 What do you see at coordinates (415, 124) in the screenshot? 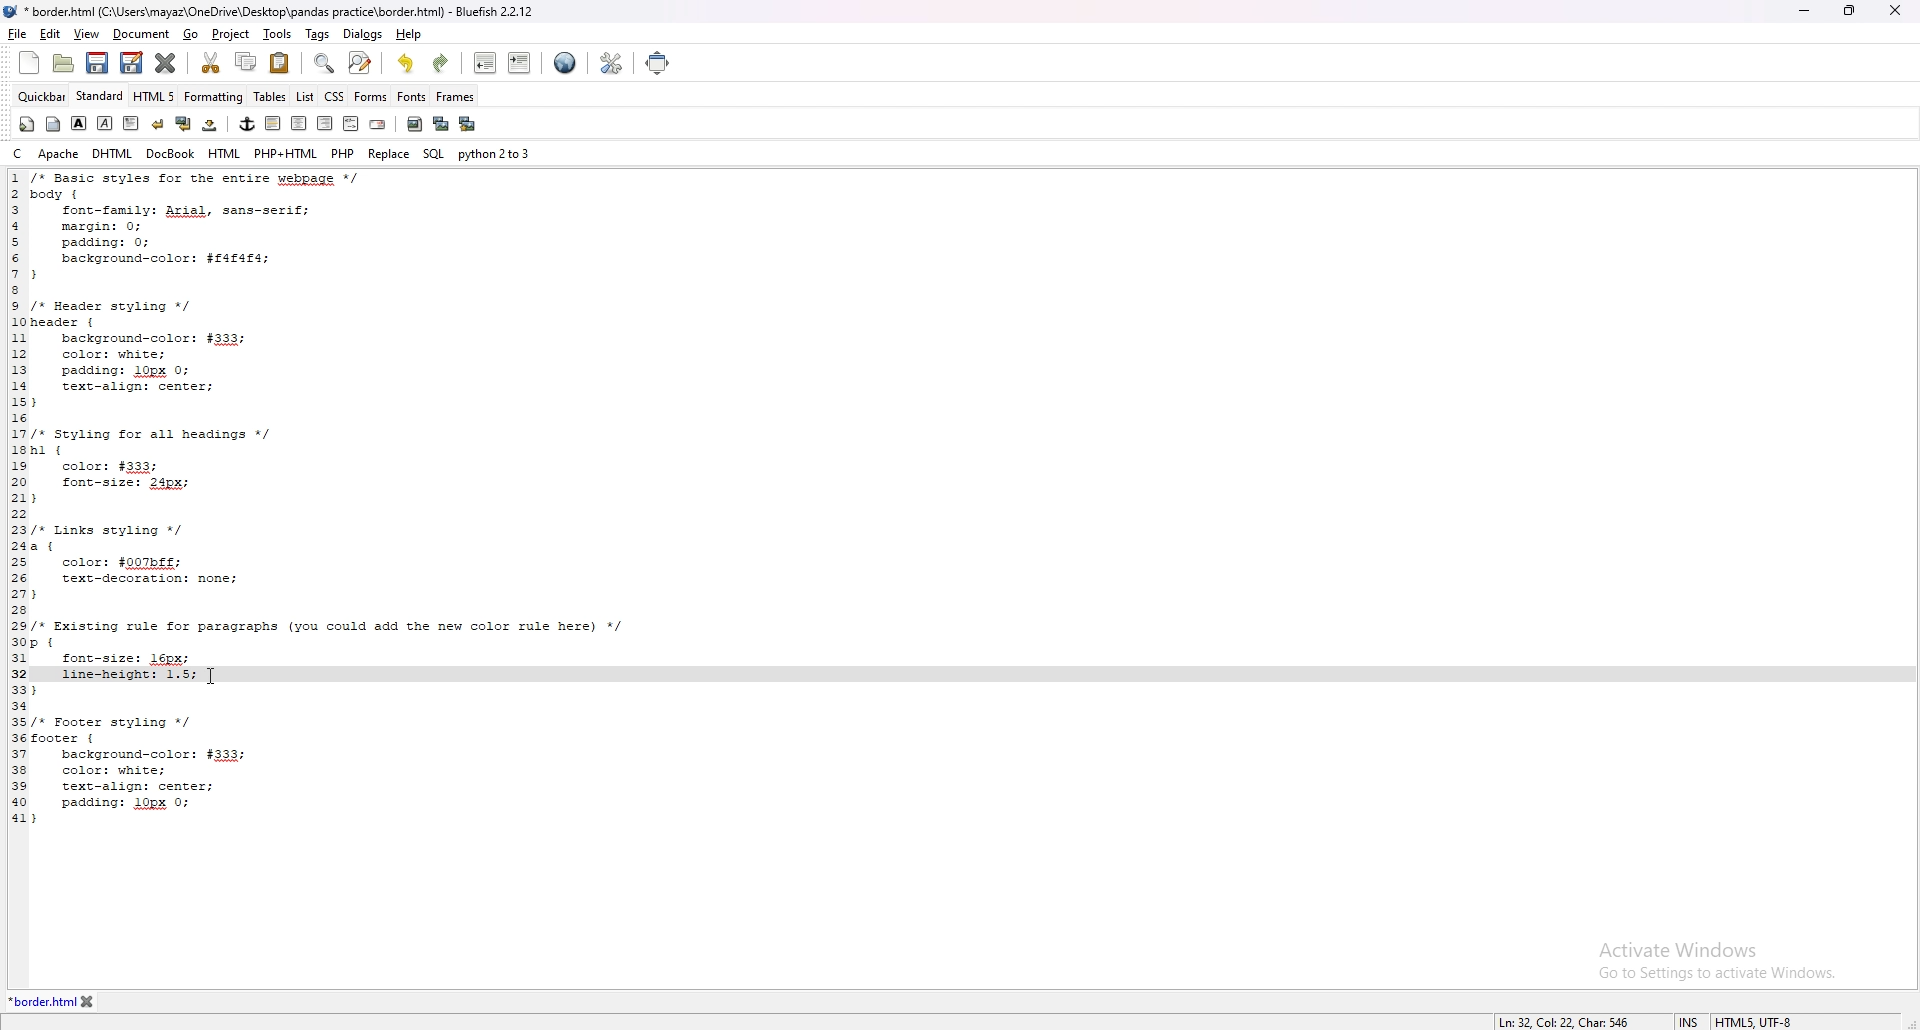
I see `insert image` at bounding box center [415, 124].